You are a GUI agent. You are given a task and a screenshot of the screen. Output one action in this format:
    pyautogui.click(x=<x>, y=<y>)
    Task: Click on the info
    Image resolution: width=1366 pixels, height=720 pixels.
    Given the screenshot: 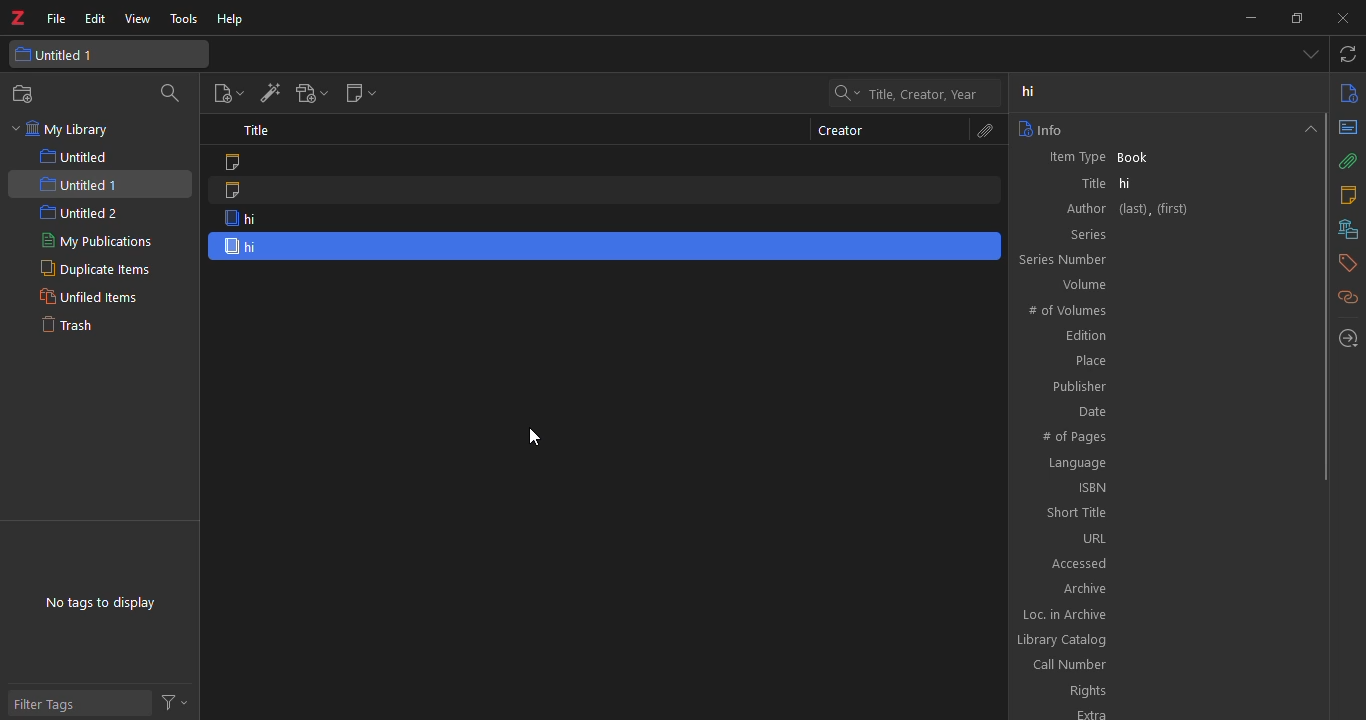 What is the action you would take?
    pyautogui.click(x=1045, y=127)
    